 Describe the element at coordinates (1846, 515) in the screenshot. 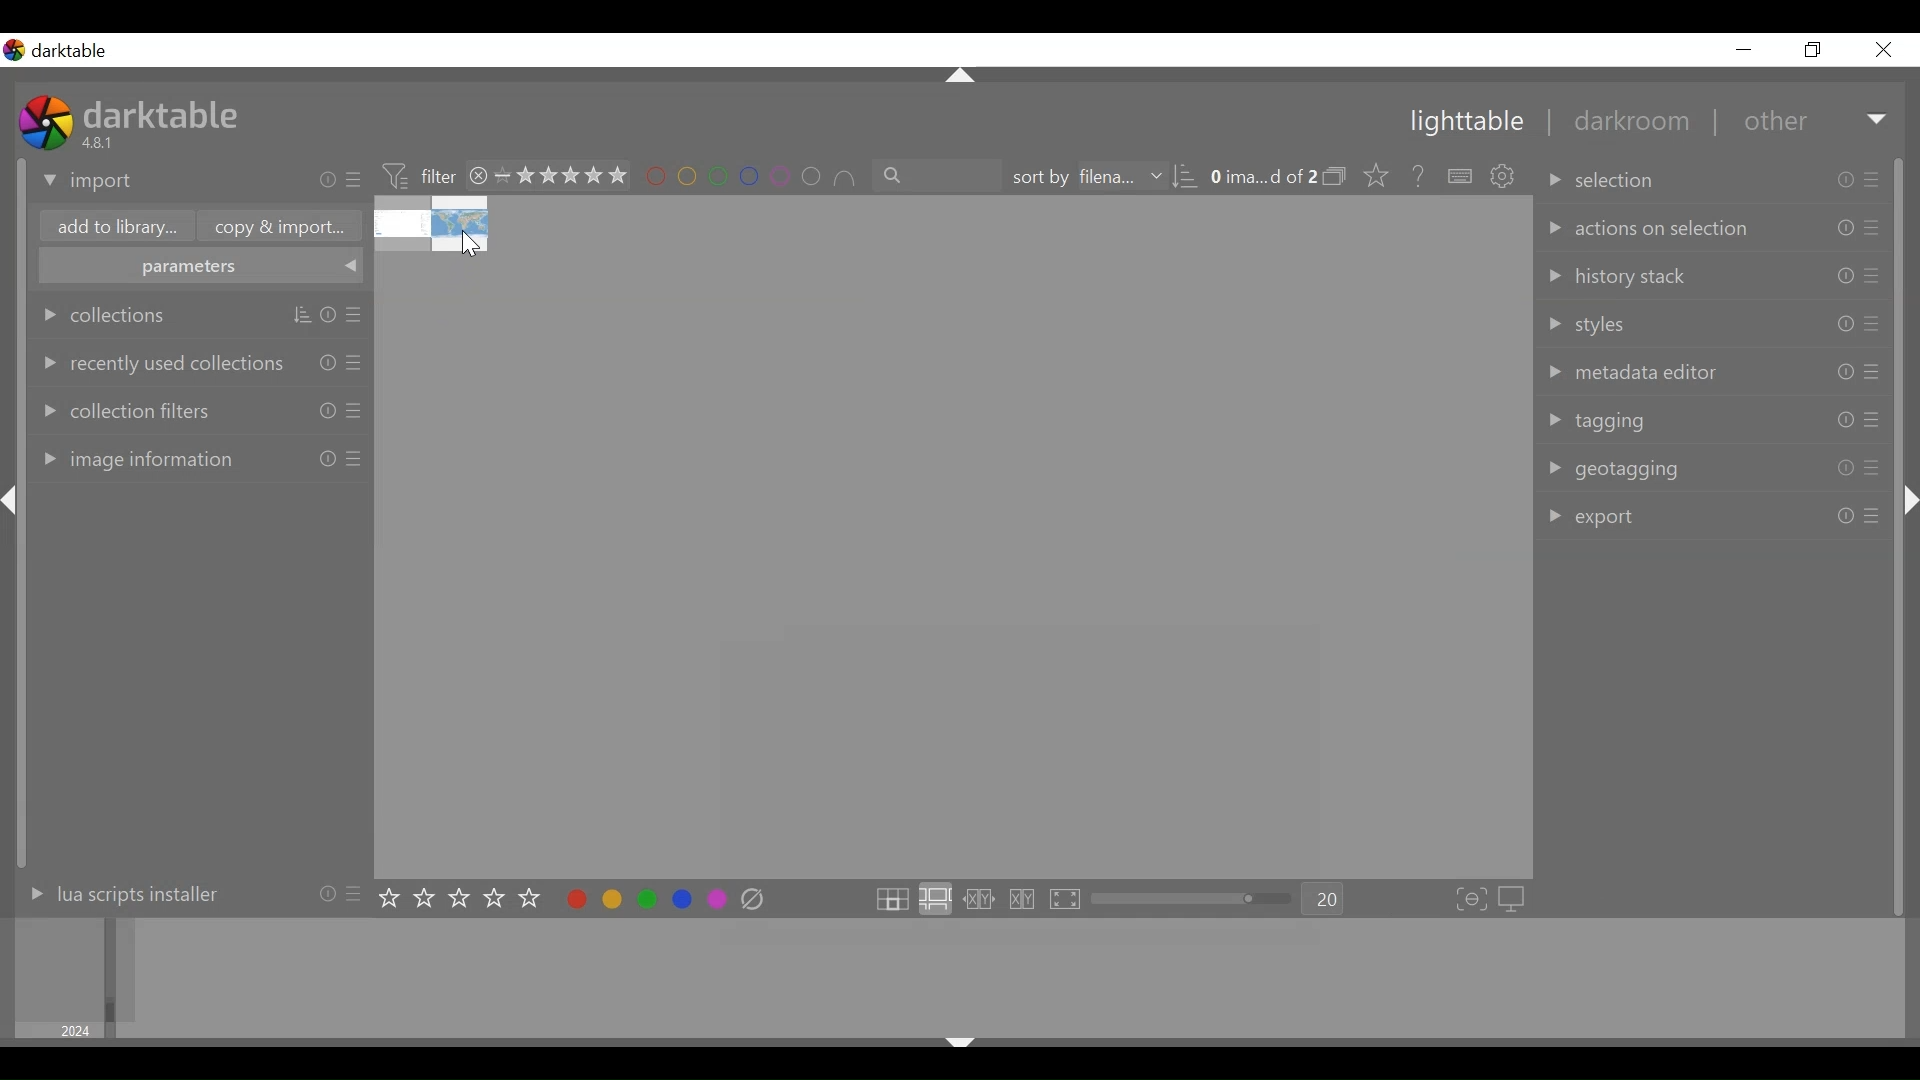

I see `` at that location.